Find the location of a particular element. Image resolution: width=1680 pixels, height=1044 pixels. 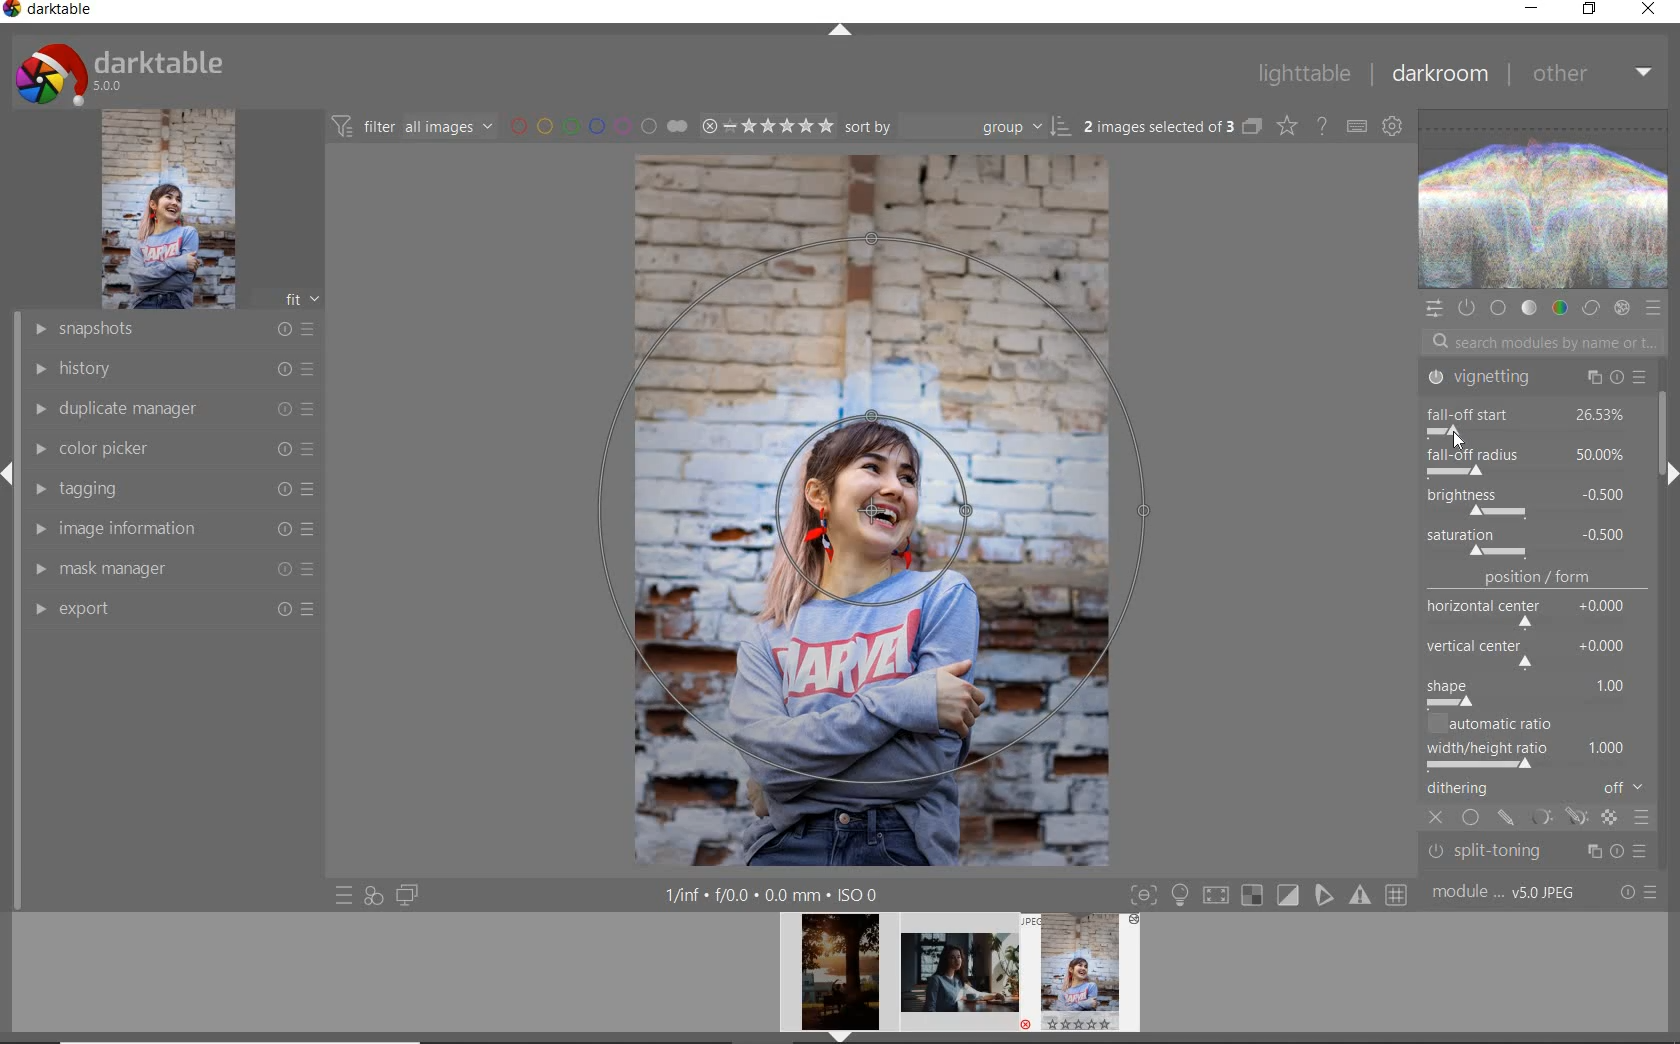

DEFINE KEYBOARD SHORTCUTS is located at coordinates (1356, 126).